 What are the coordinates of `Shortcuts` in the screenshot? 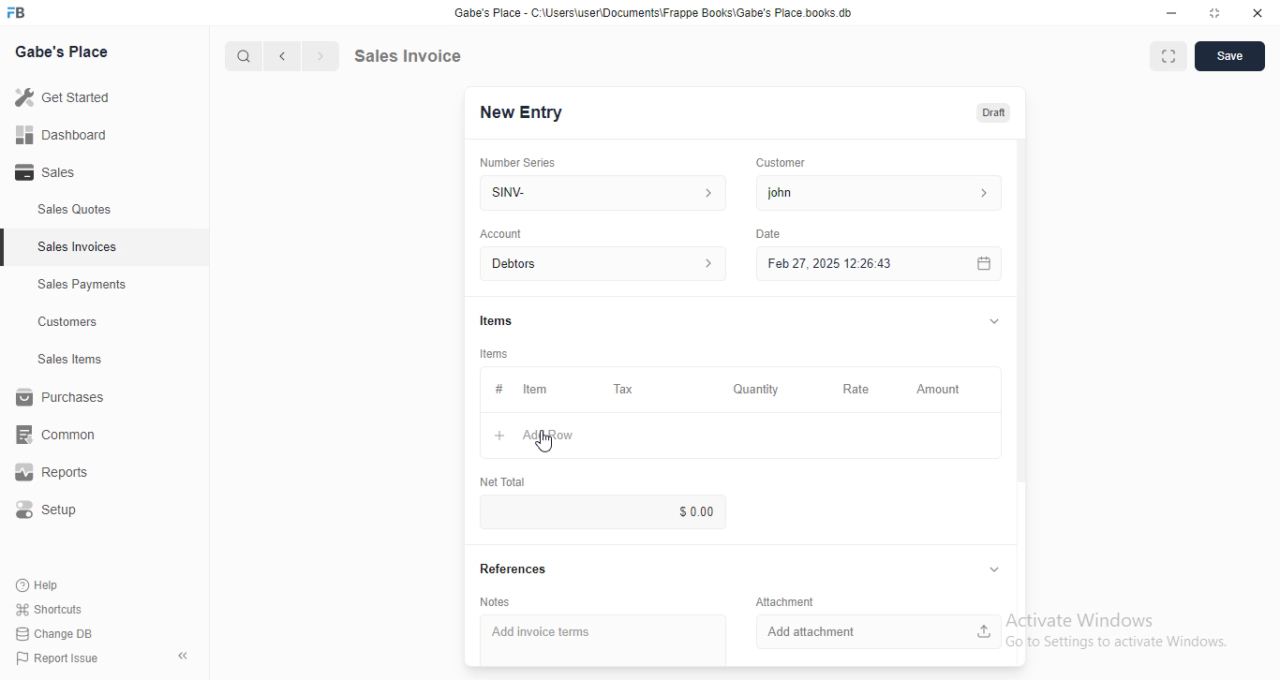 It's located at (50, 610).